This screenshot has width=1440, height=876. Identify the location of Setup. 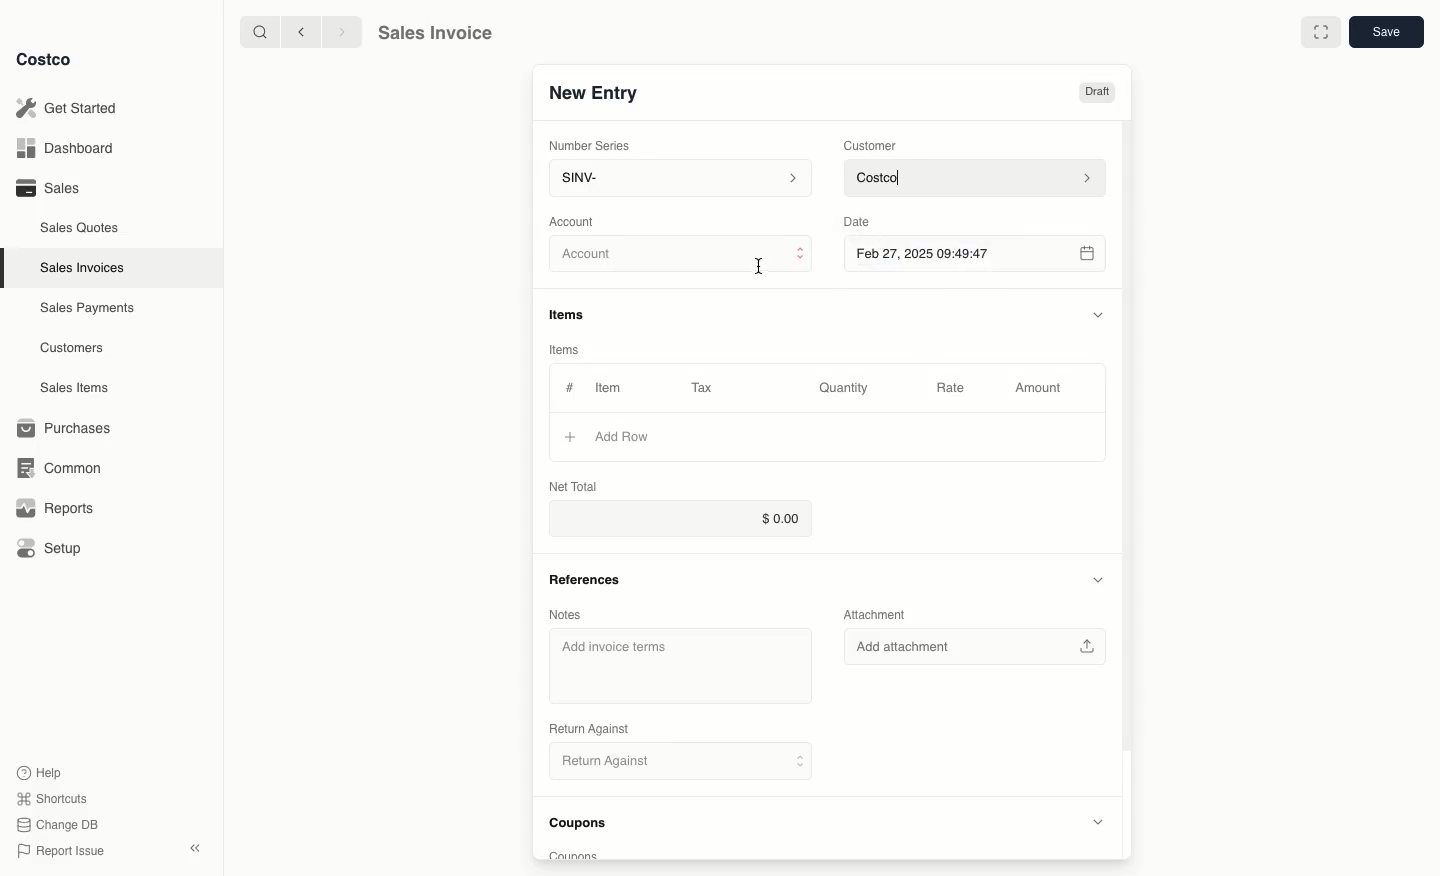
(51, 550).